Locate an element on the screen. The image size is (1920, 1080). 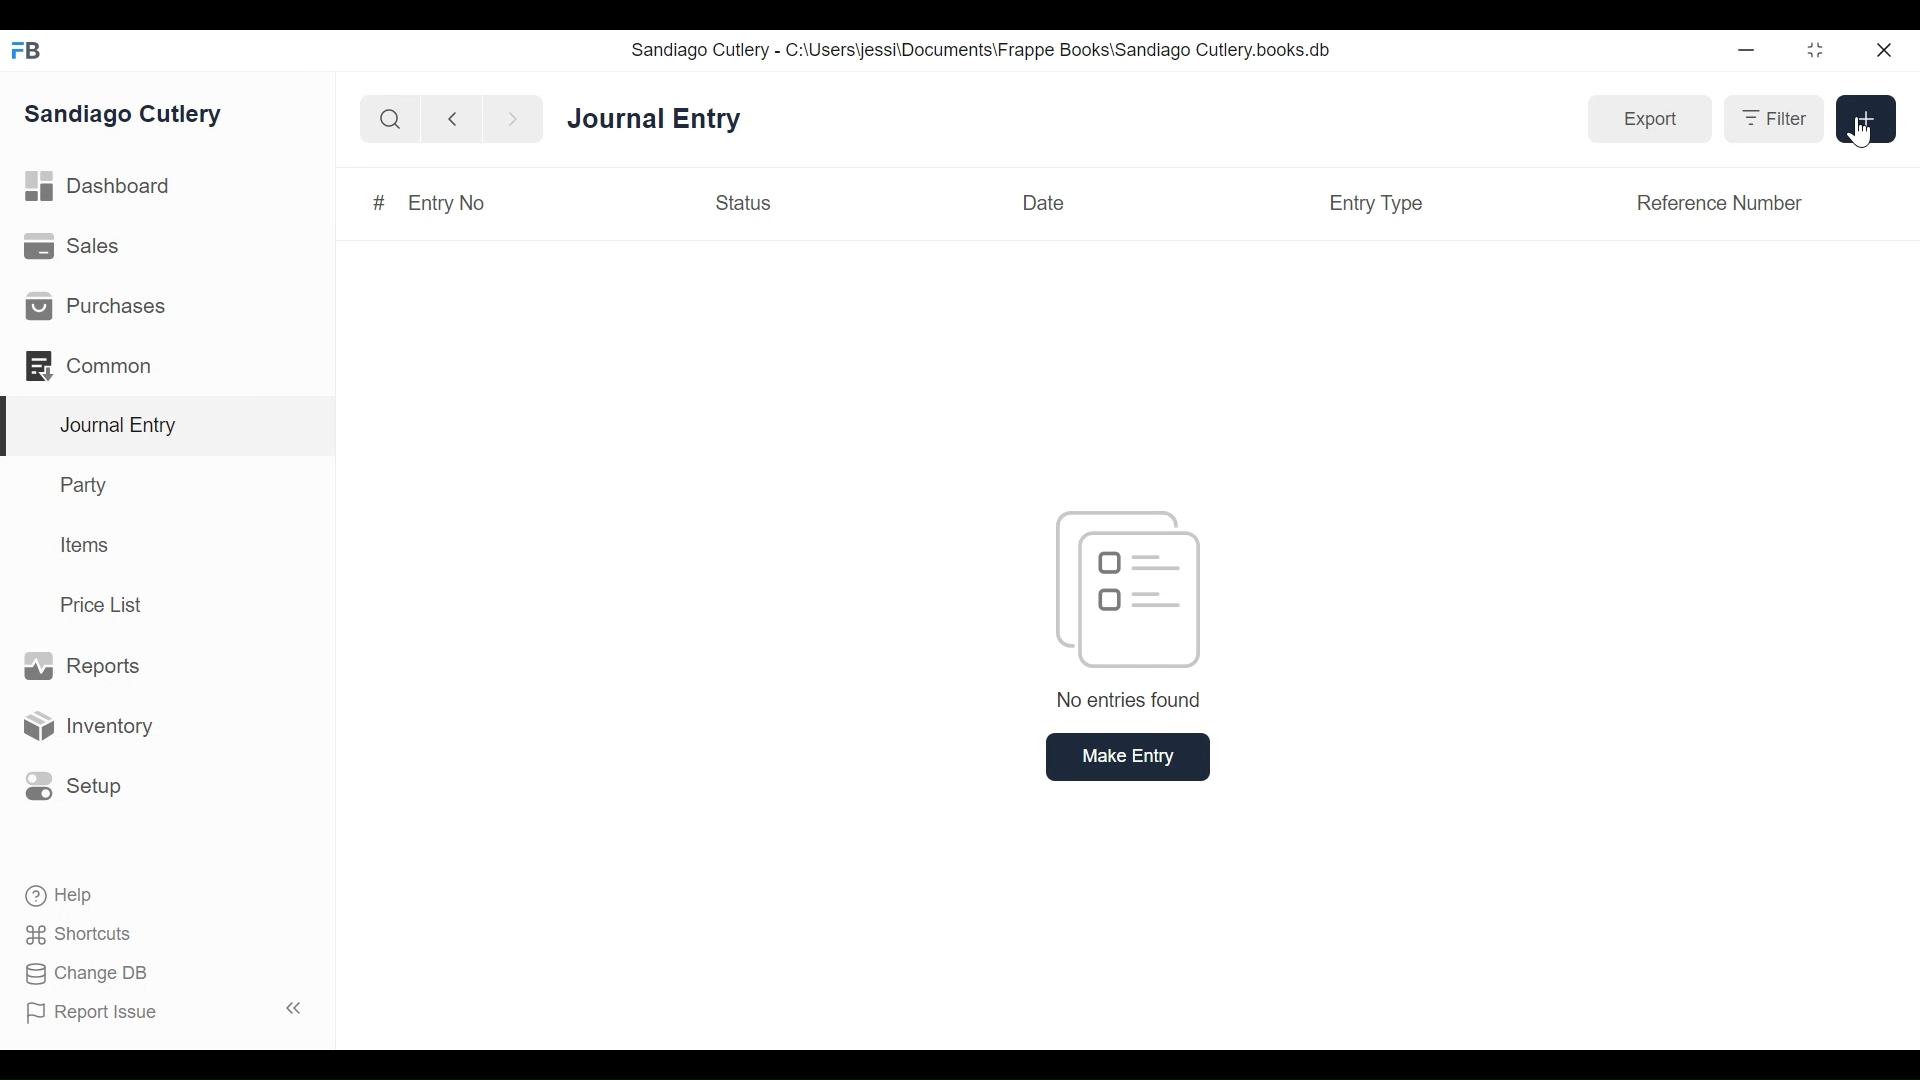
Change DB is located at coordinates (90, 976).